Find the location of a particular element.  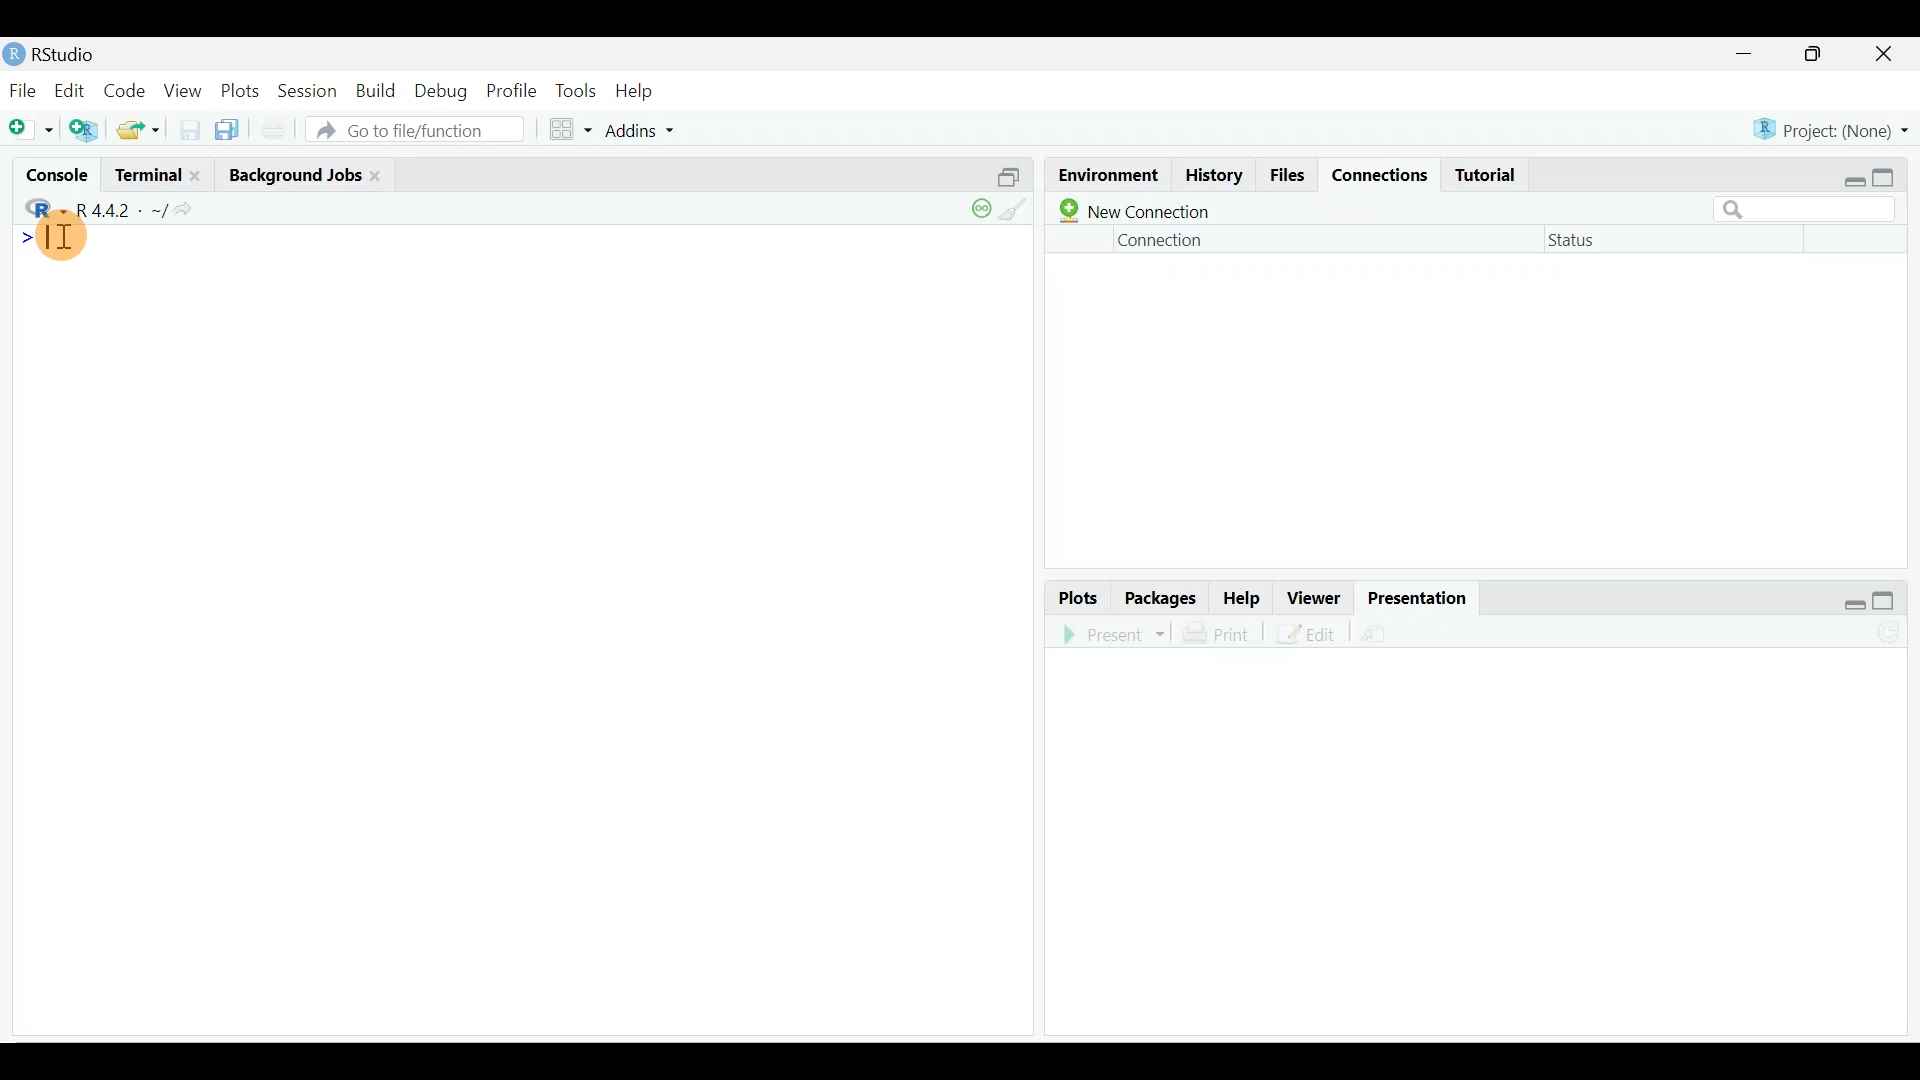

Go to file/function is located at coordinates (413, 131).